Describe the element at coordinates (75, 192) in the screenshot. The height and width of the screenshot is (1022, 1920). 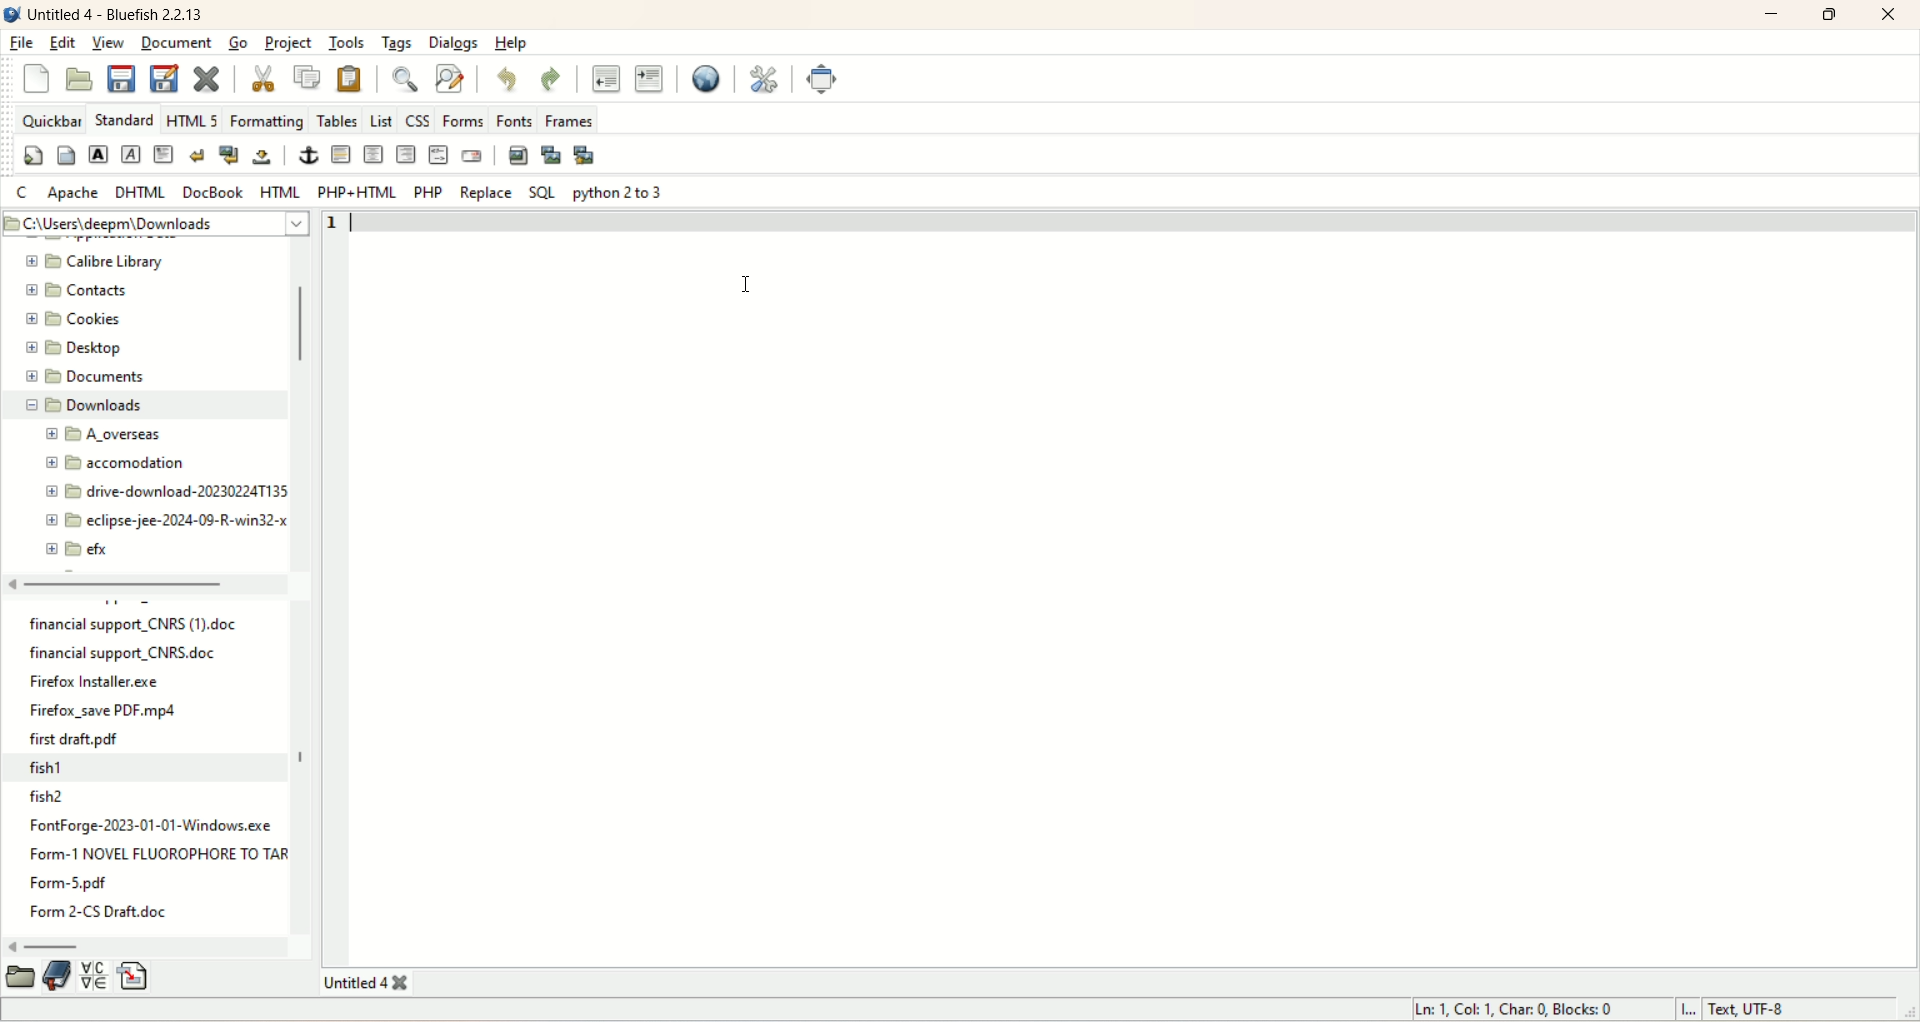
I see `Apache` at that location.